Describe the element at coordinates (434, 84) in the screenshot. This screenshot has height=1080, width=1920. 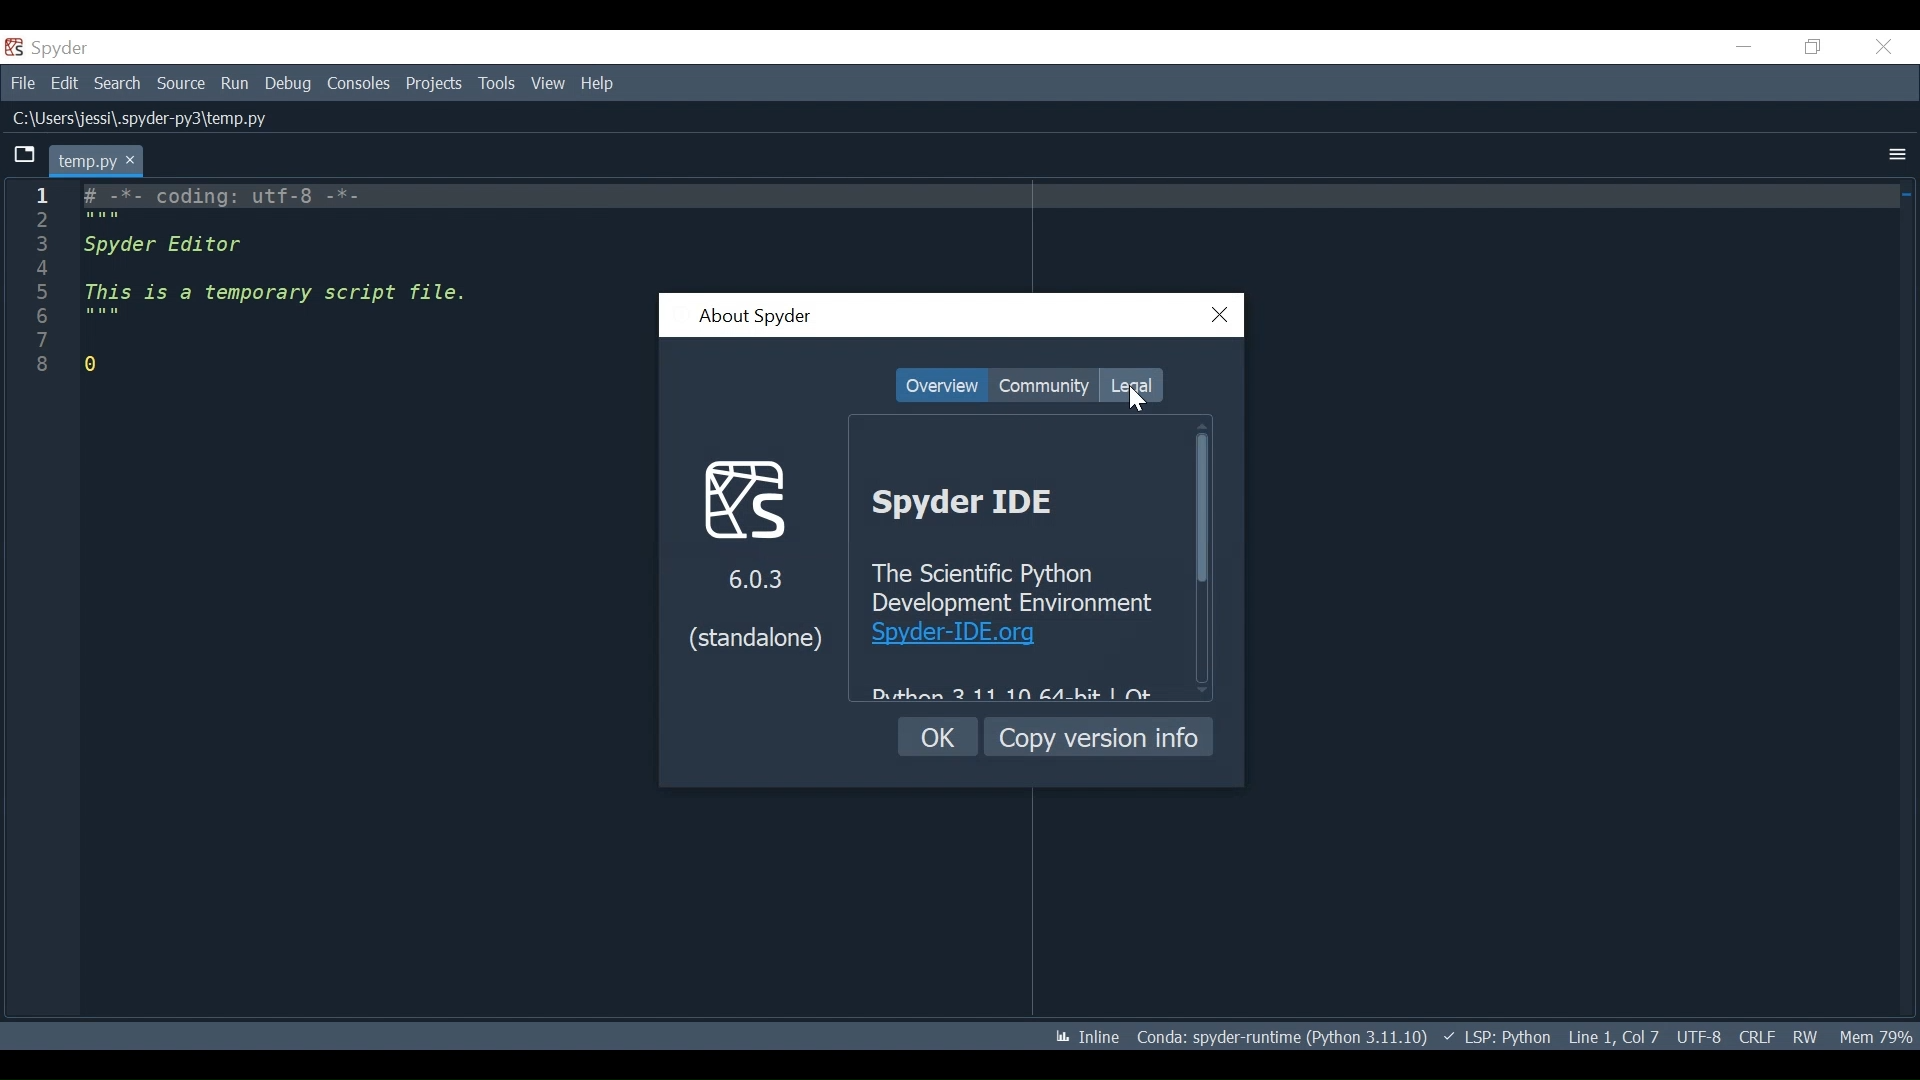
I see `Projects` at that location.